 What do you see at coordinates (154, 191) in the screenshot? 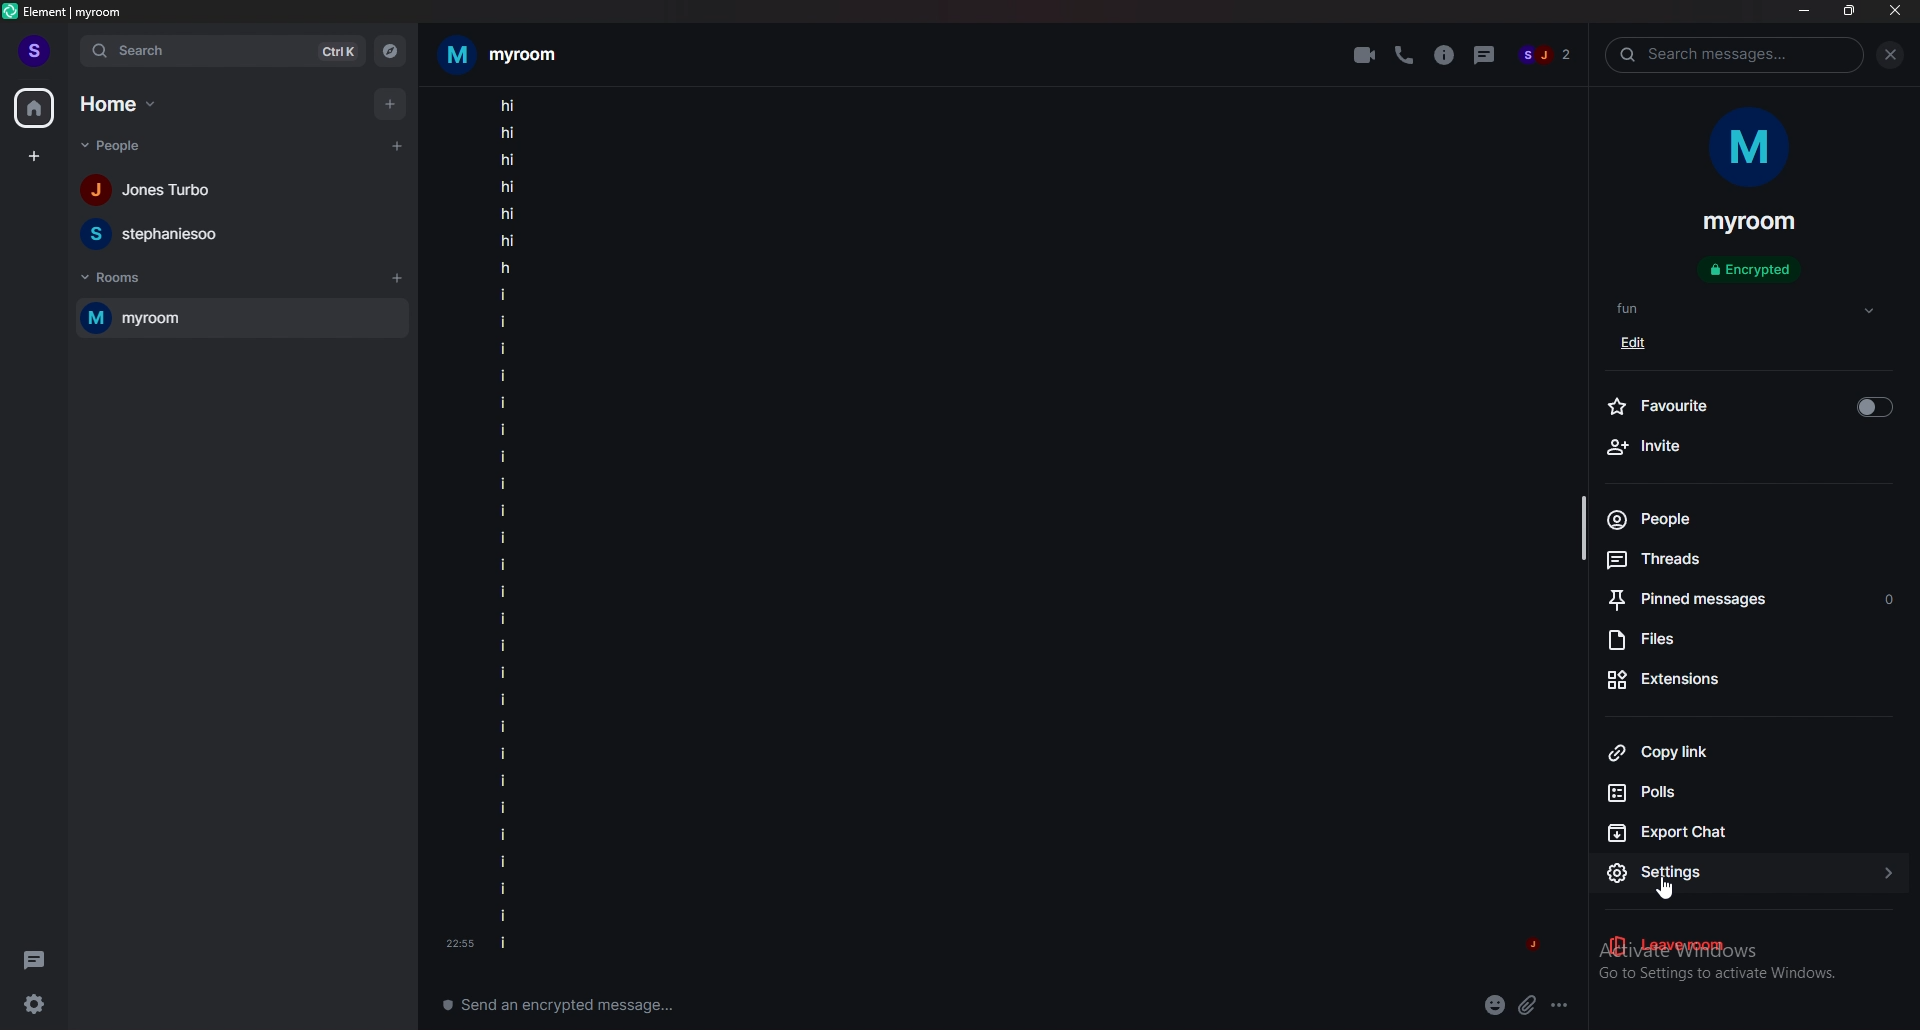
I see `people` at bounding box center [154, 191].